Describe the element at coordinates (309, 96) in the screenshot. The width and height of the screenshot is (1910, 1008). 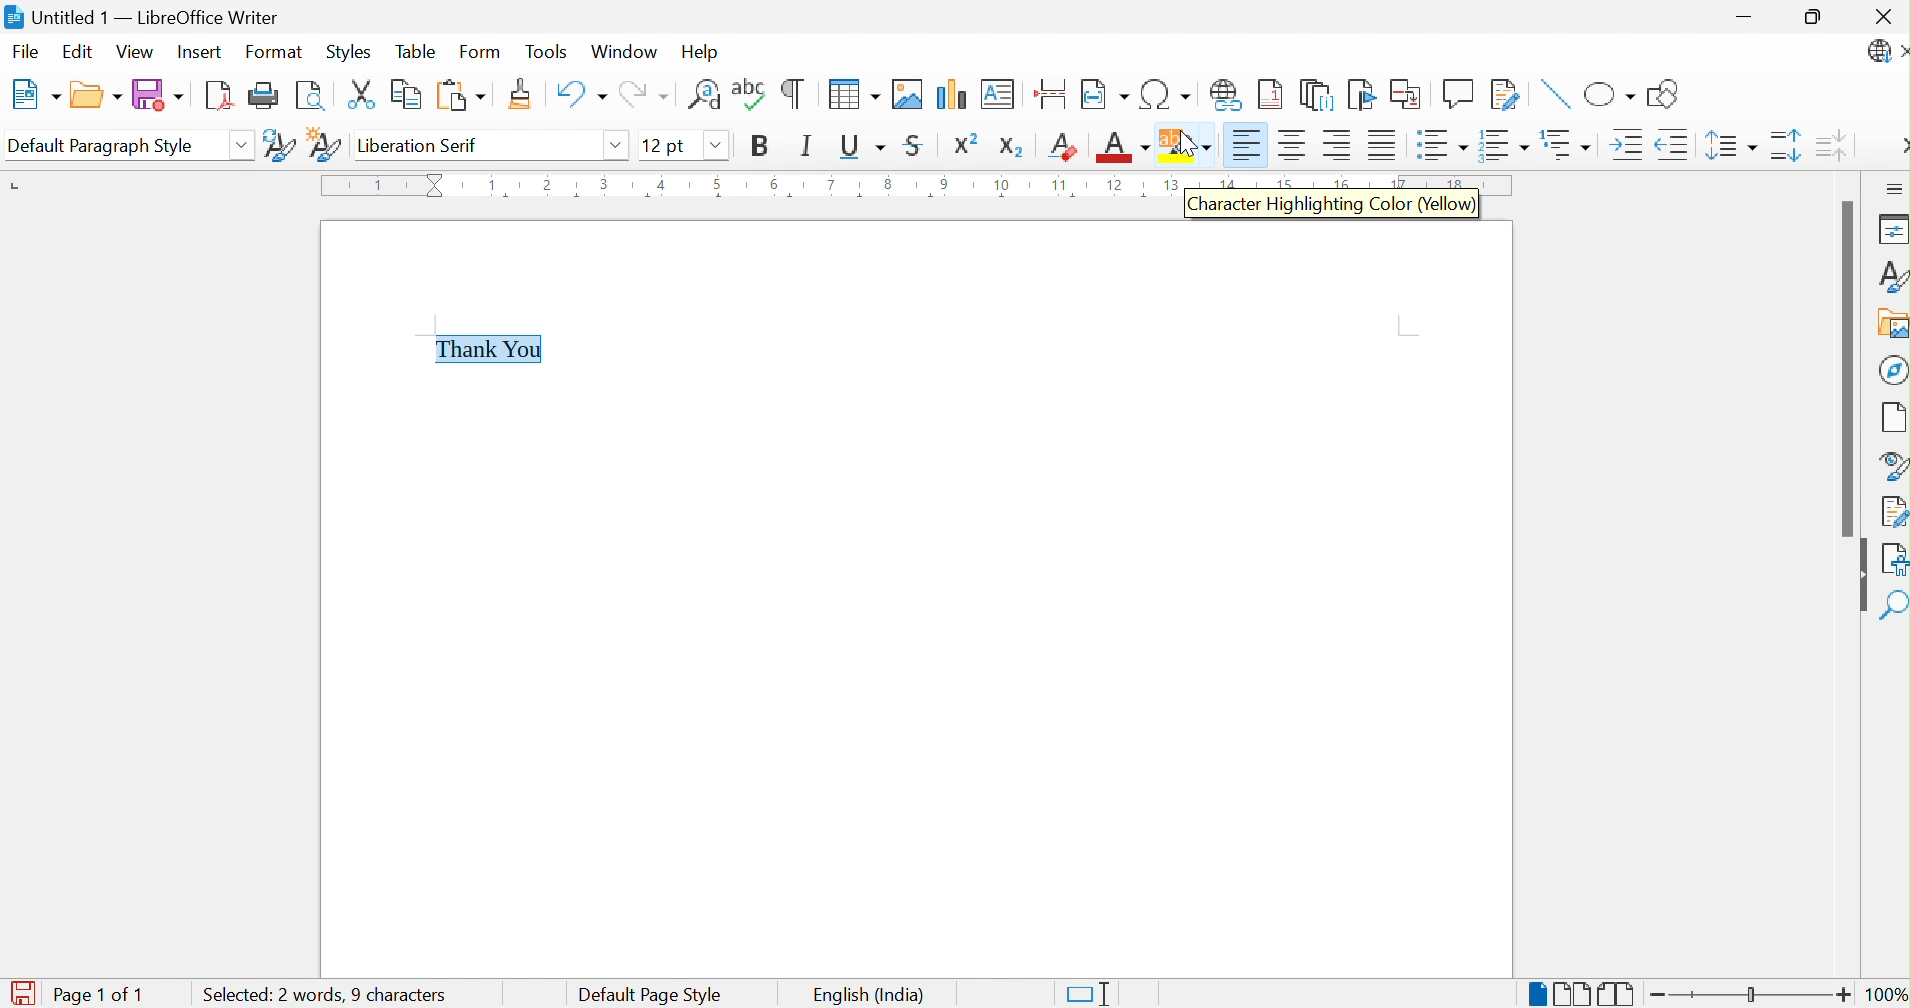
I see `Toggle Print Preview` at that location.